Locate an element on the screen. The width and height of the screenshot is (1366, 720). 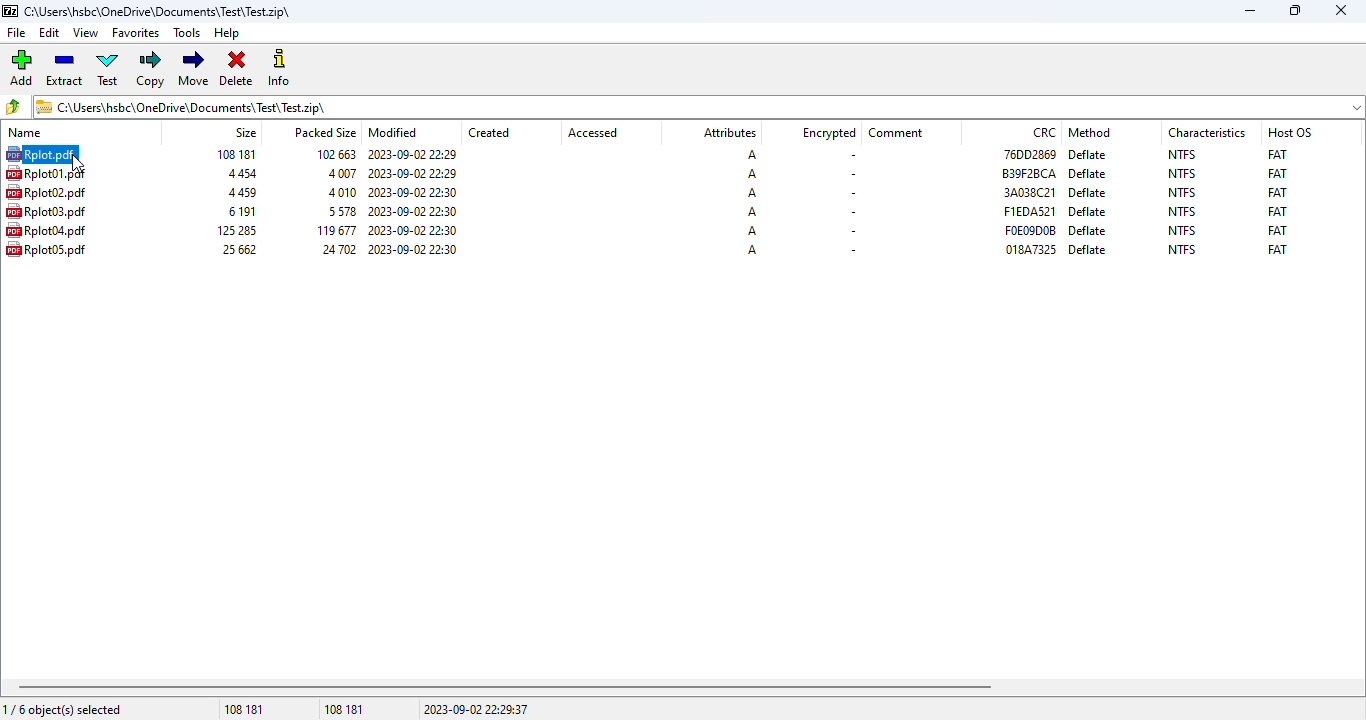
deflate is located at coordinates (1088, 249).